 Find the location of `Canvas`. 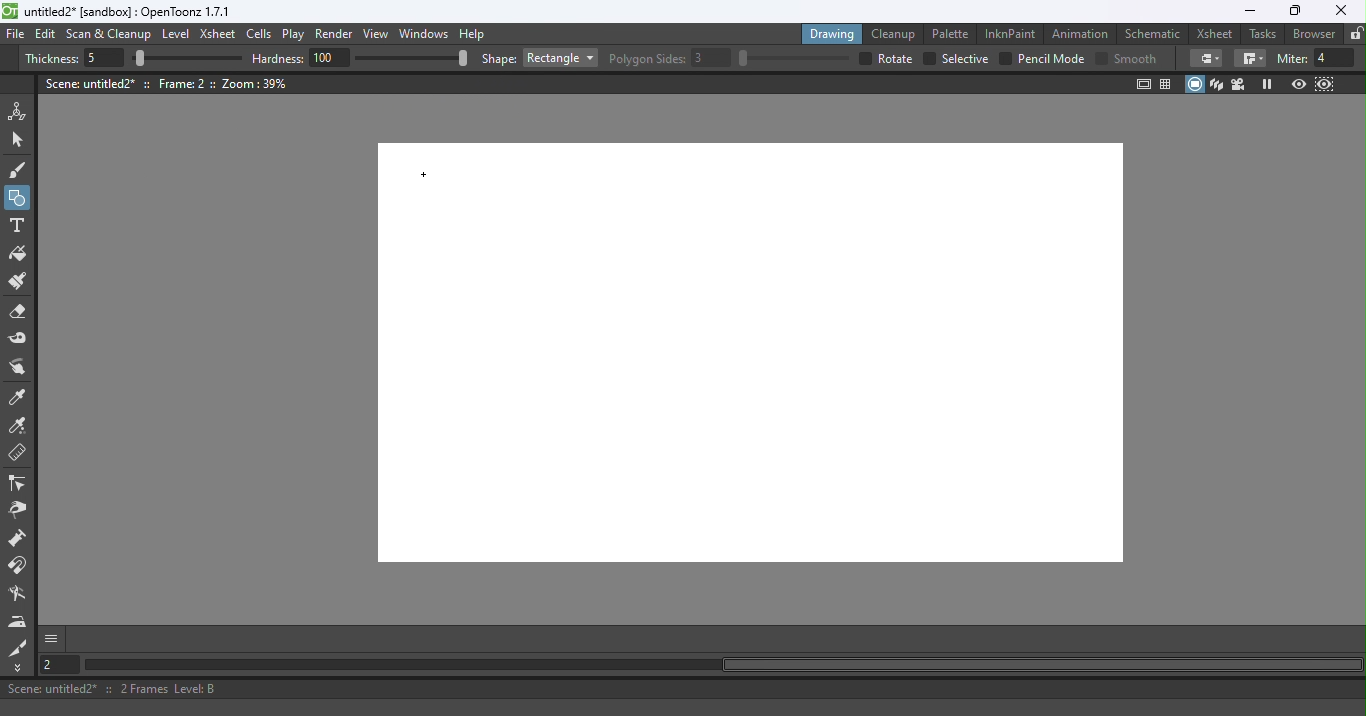

Canvas is located at coordinates (737, 362).